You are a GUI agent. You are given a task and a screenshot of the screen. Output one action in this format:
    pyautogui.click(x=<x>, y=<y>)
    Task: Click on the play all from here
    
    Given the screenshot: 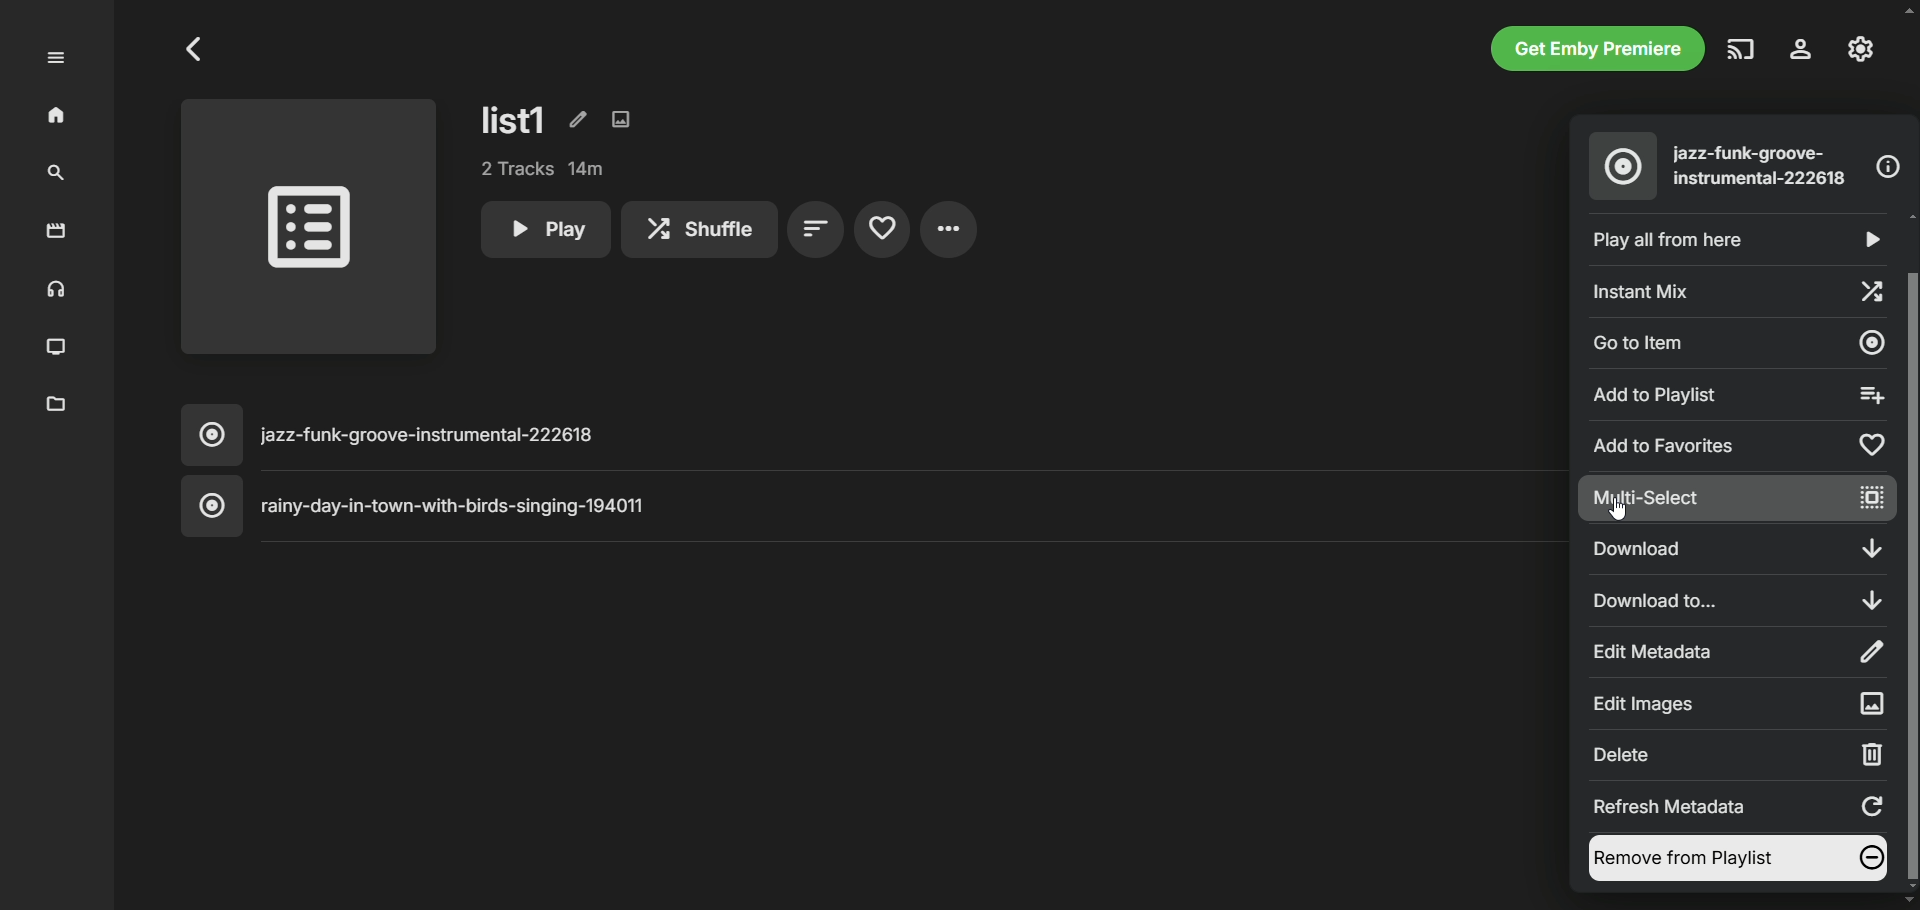 What is the action you would take?
    pyautogui.click(x=1733, y=240)
    